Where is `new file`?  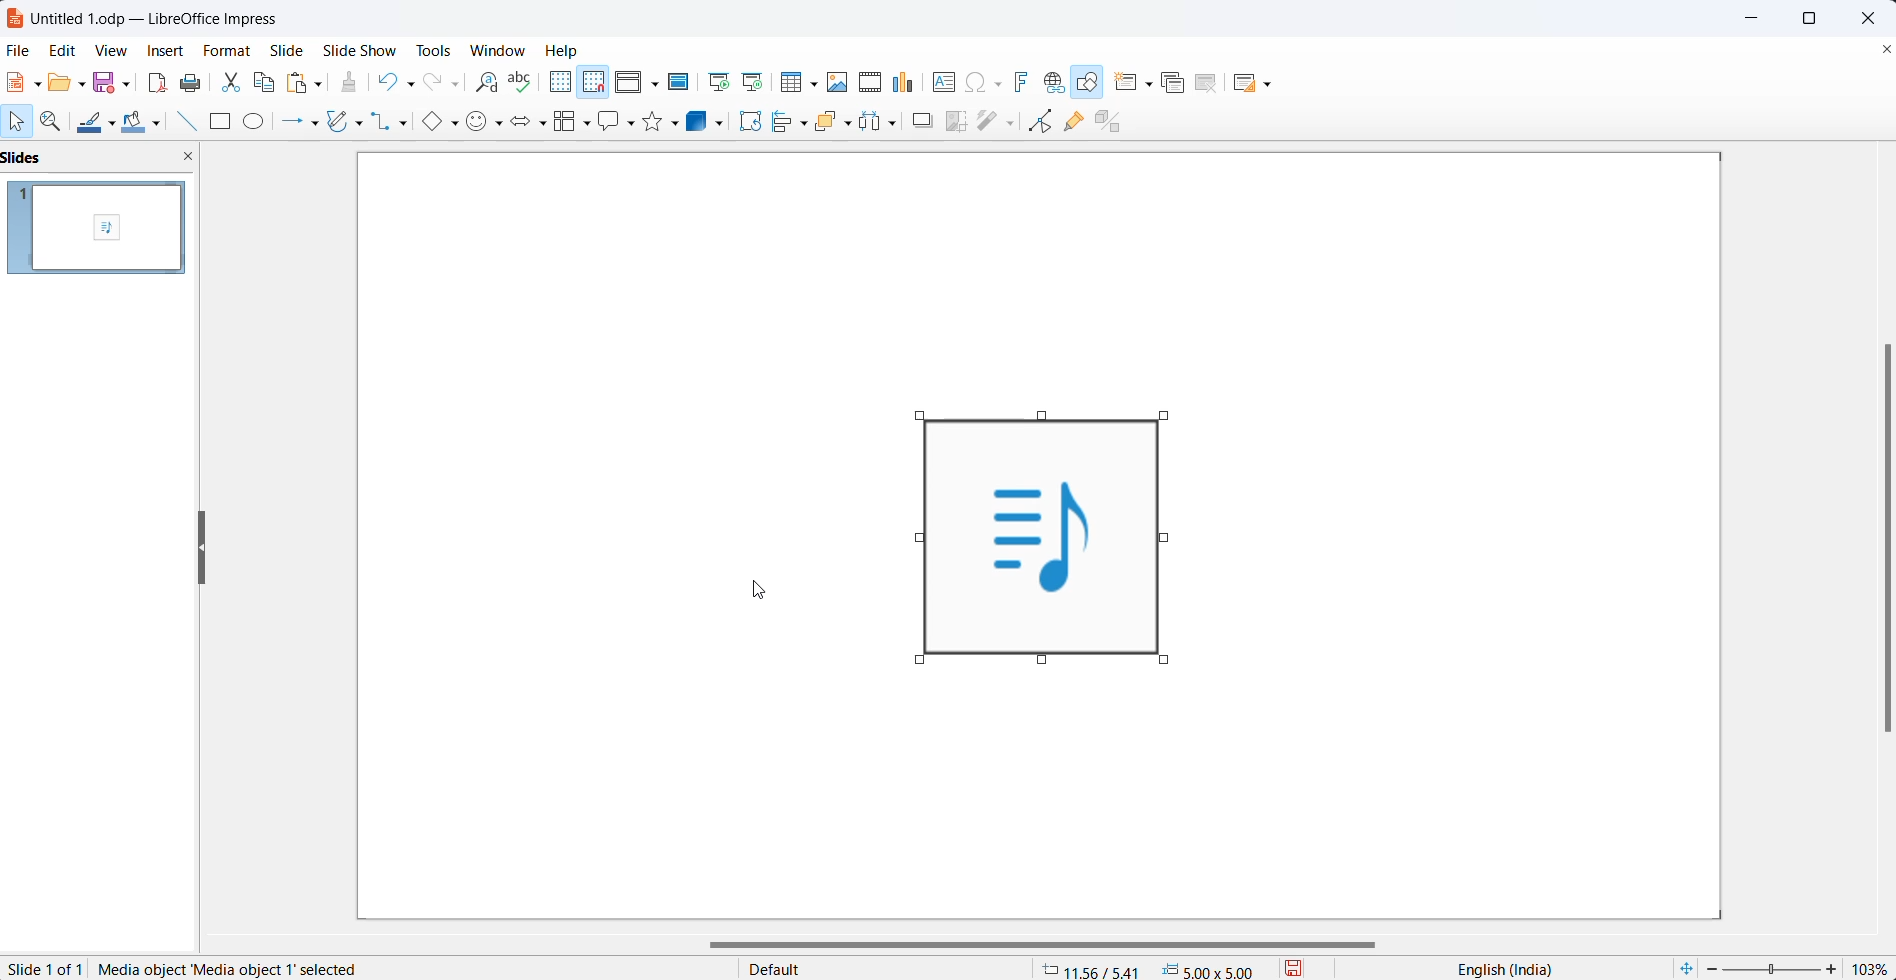 new file is located at coordinates (15, 83).